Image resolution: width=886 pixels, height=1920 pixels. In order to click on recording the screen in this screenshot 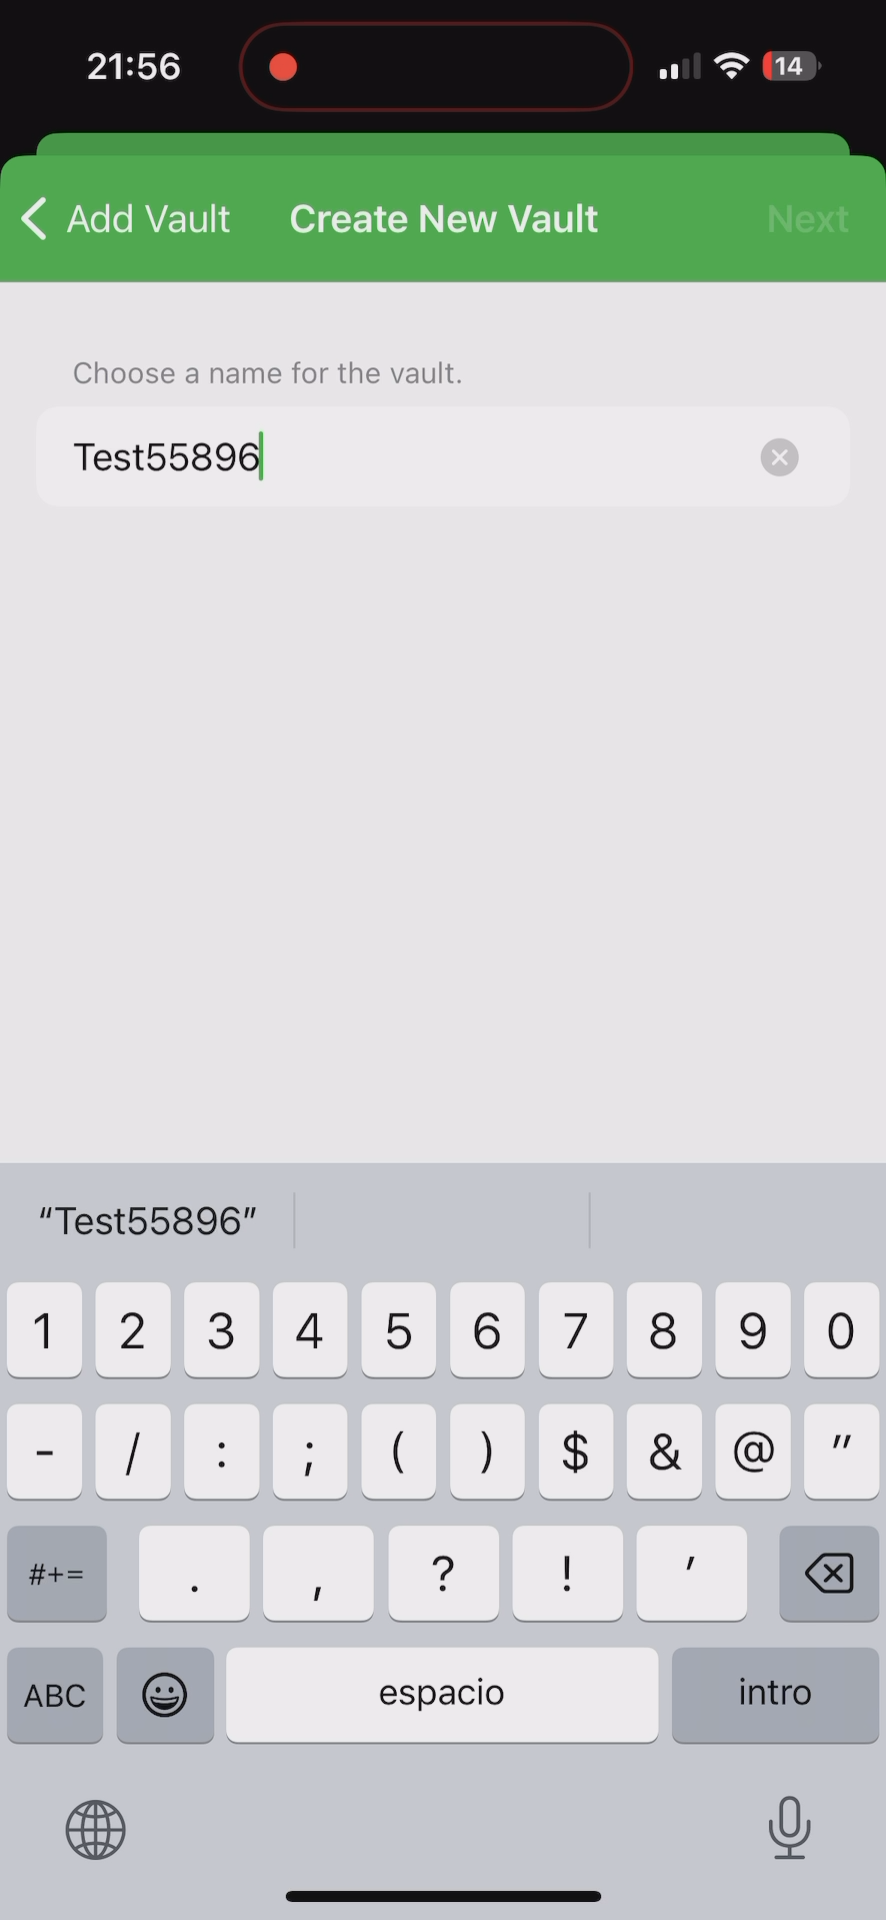, I will do `click(283, 63)`.